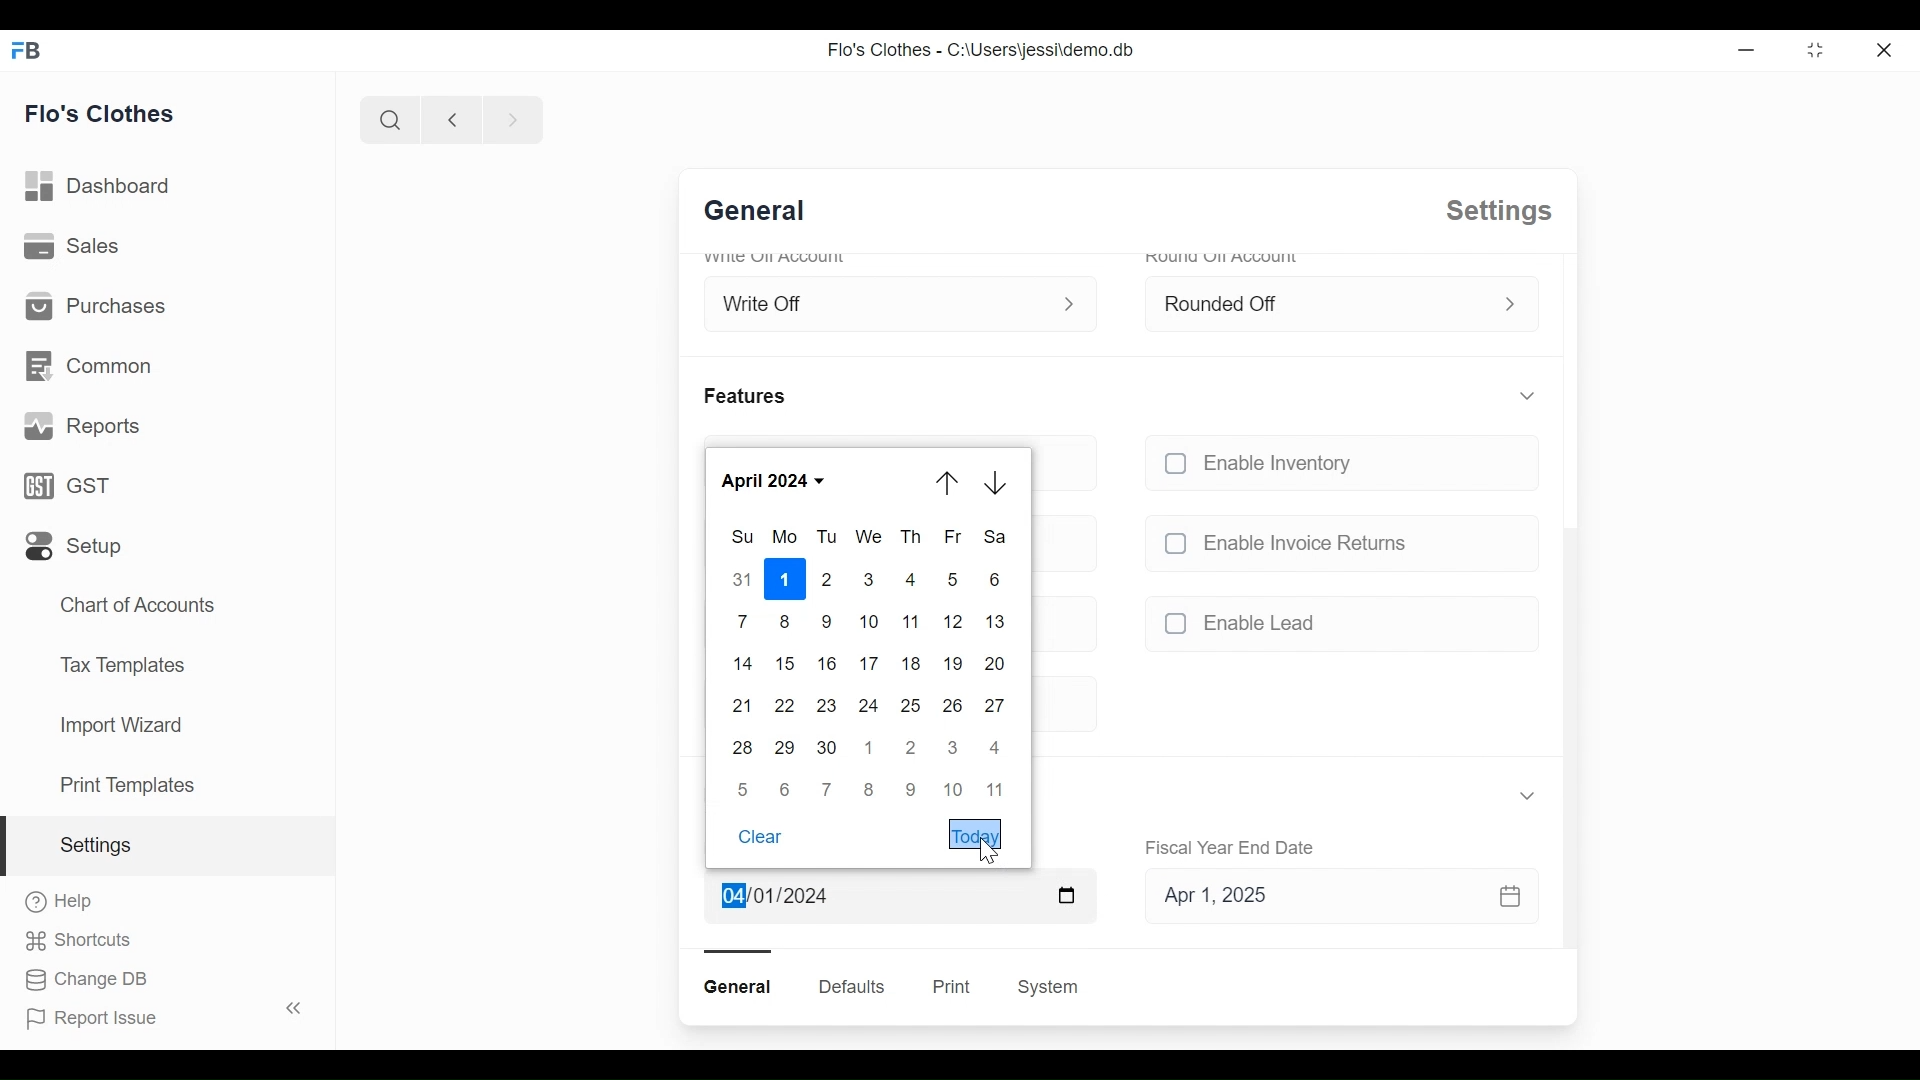  Describe the element at coordinates (1887, 48) in the screenshot. I see `Close` at that location.